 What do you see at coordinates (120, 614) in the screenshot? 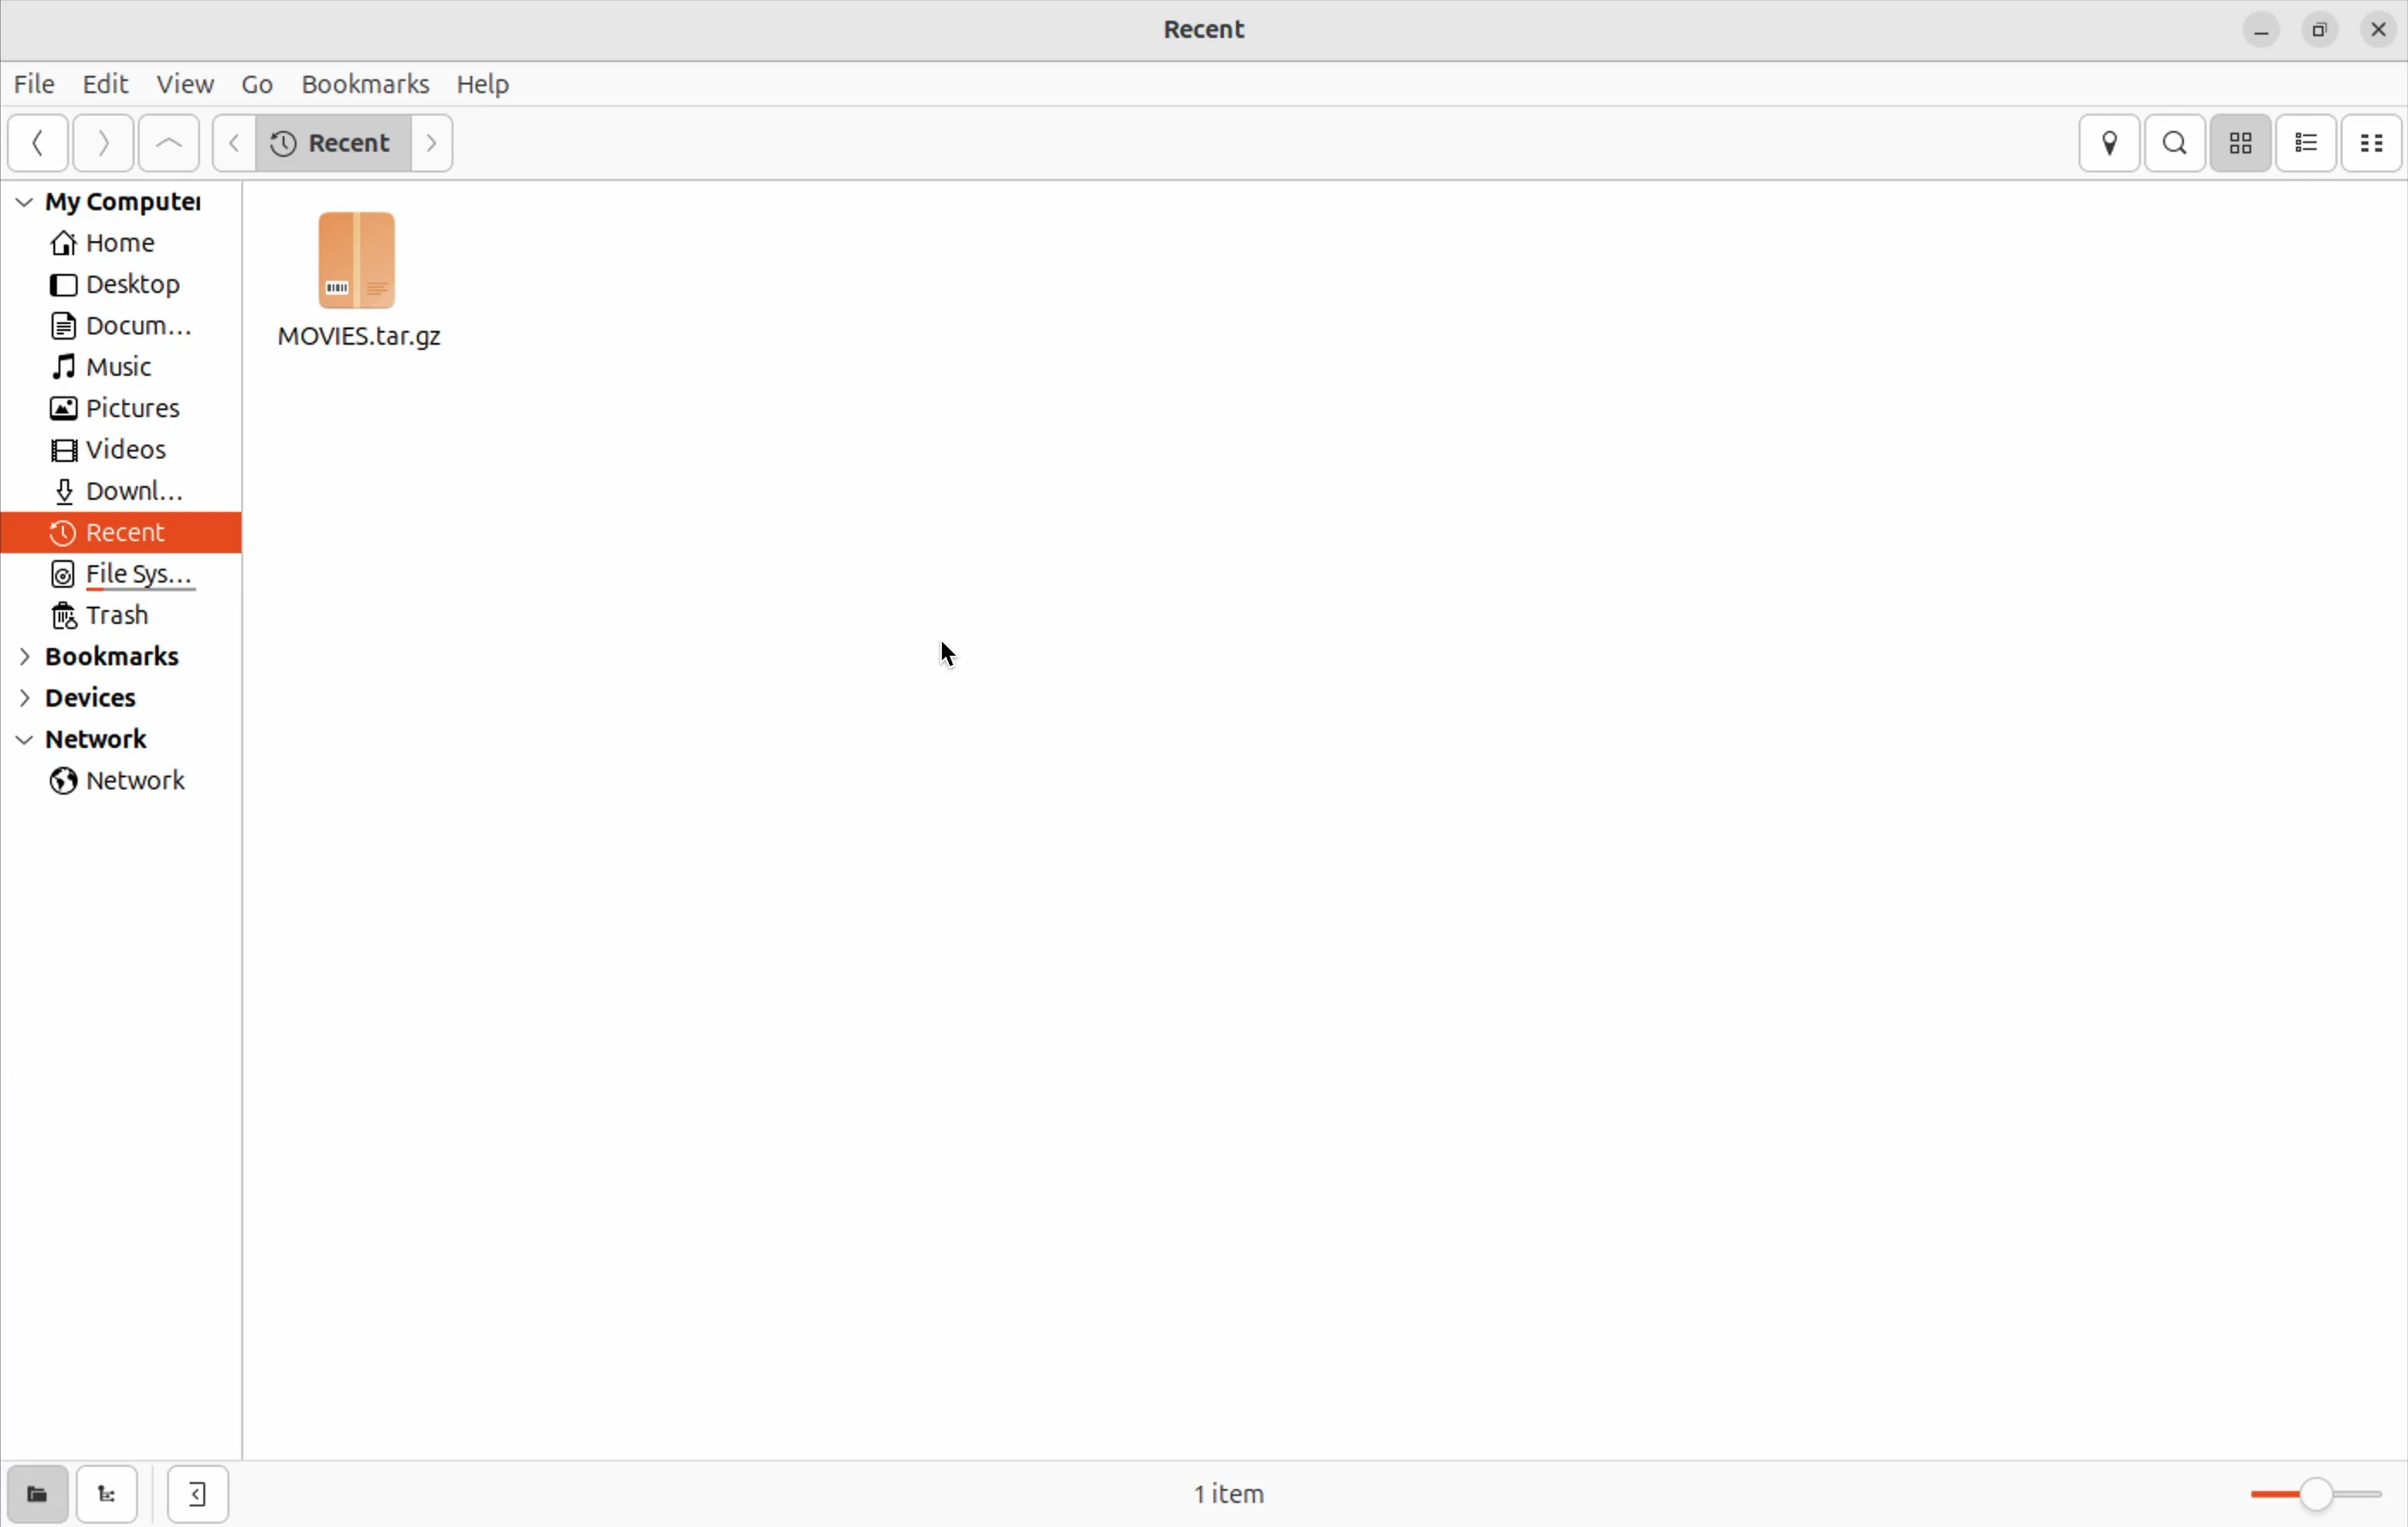
I see `trash` at bounding box center [120, 614].